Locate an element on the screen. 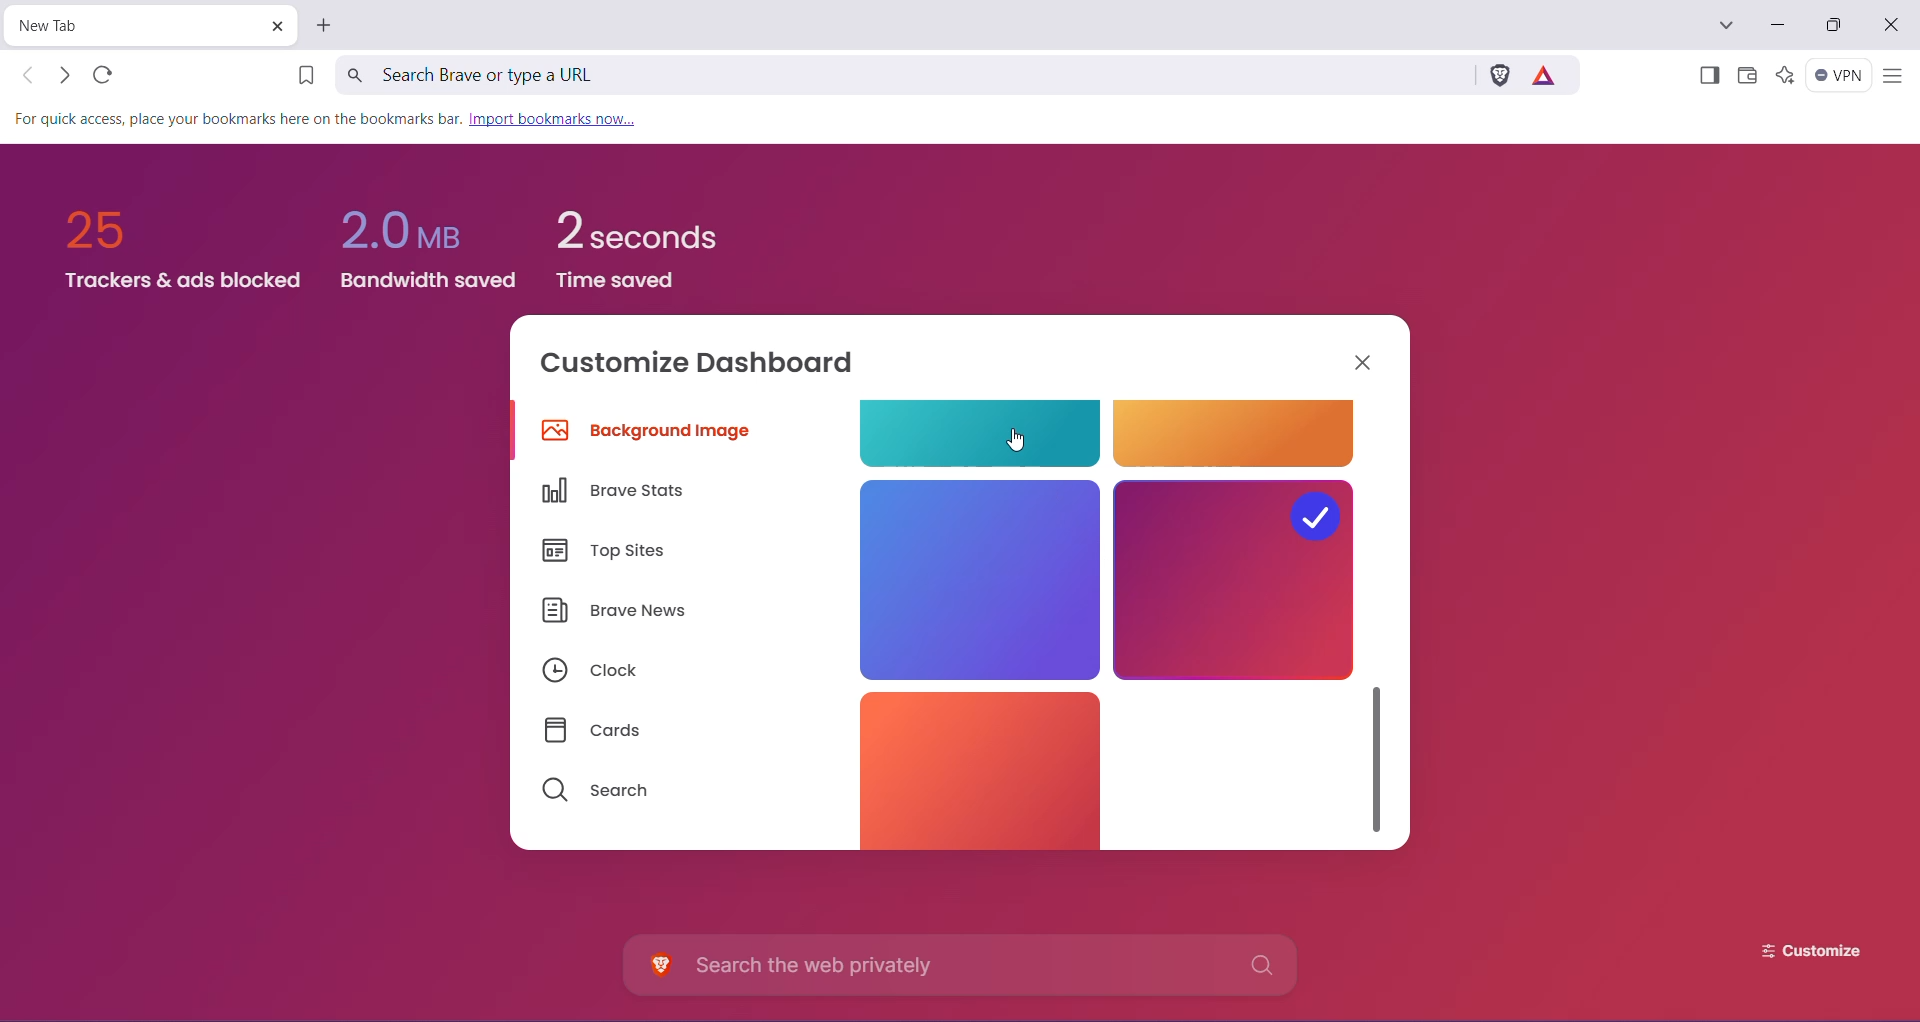 Image resolution: width=1920 pixels, height=1022 pixels. Customize and control Brave is located at coordinates (1892, 77).